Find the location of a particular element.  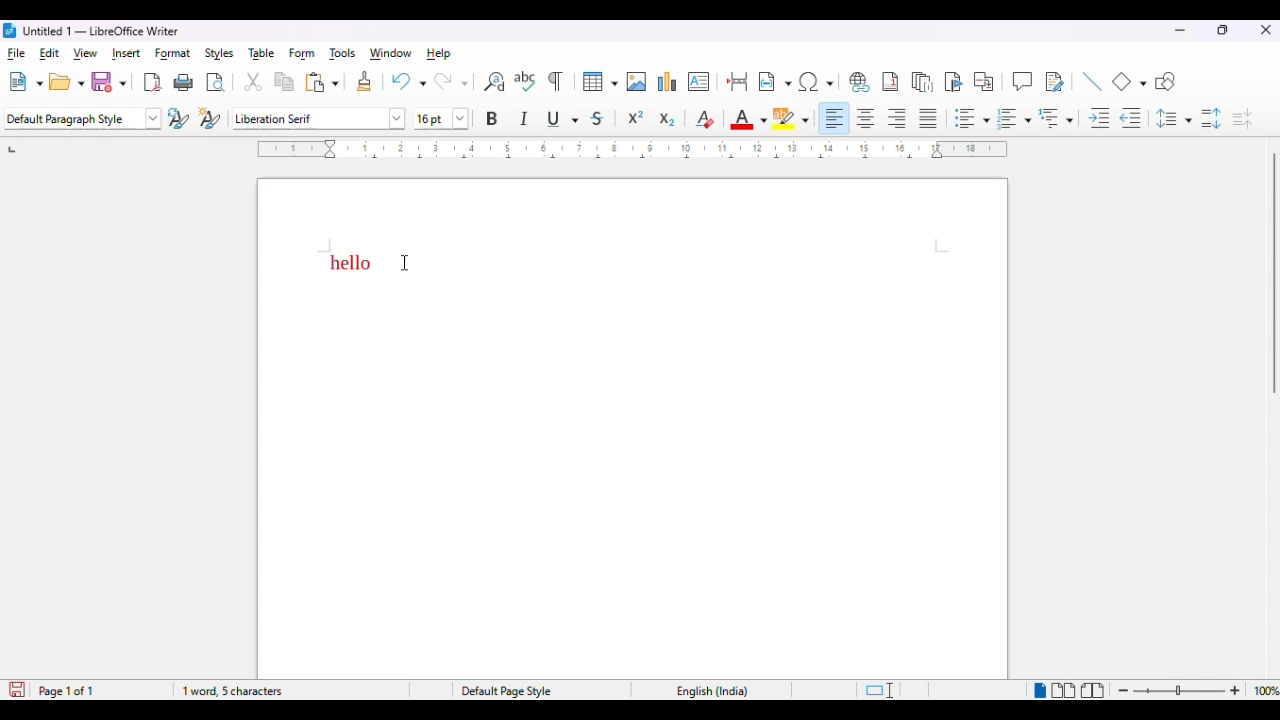

insert line is located at coordinates (1091, 81).